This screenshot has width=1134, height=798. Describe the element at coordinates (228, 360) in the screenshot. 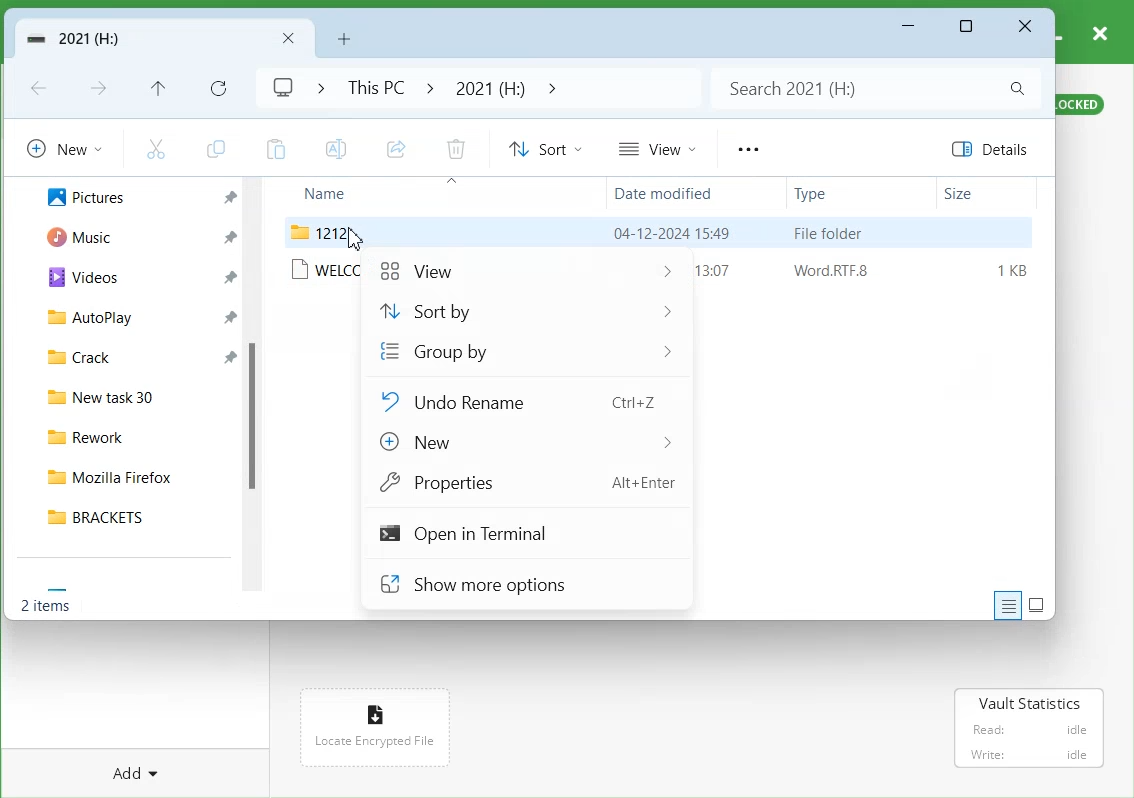

I see `Pin a file` at that location.